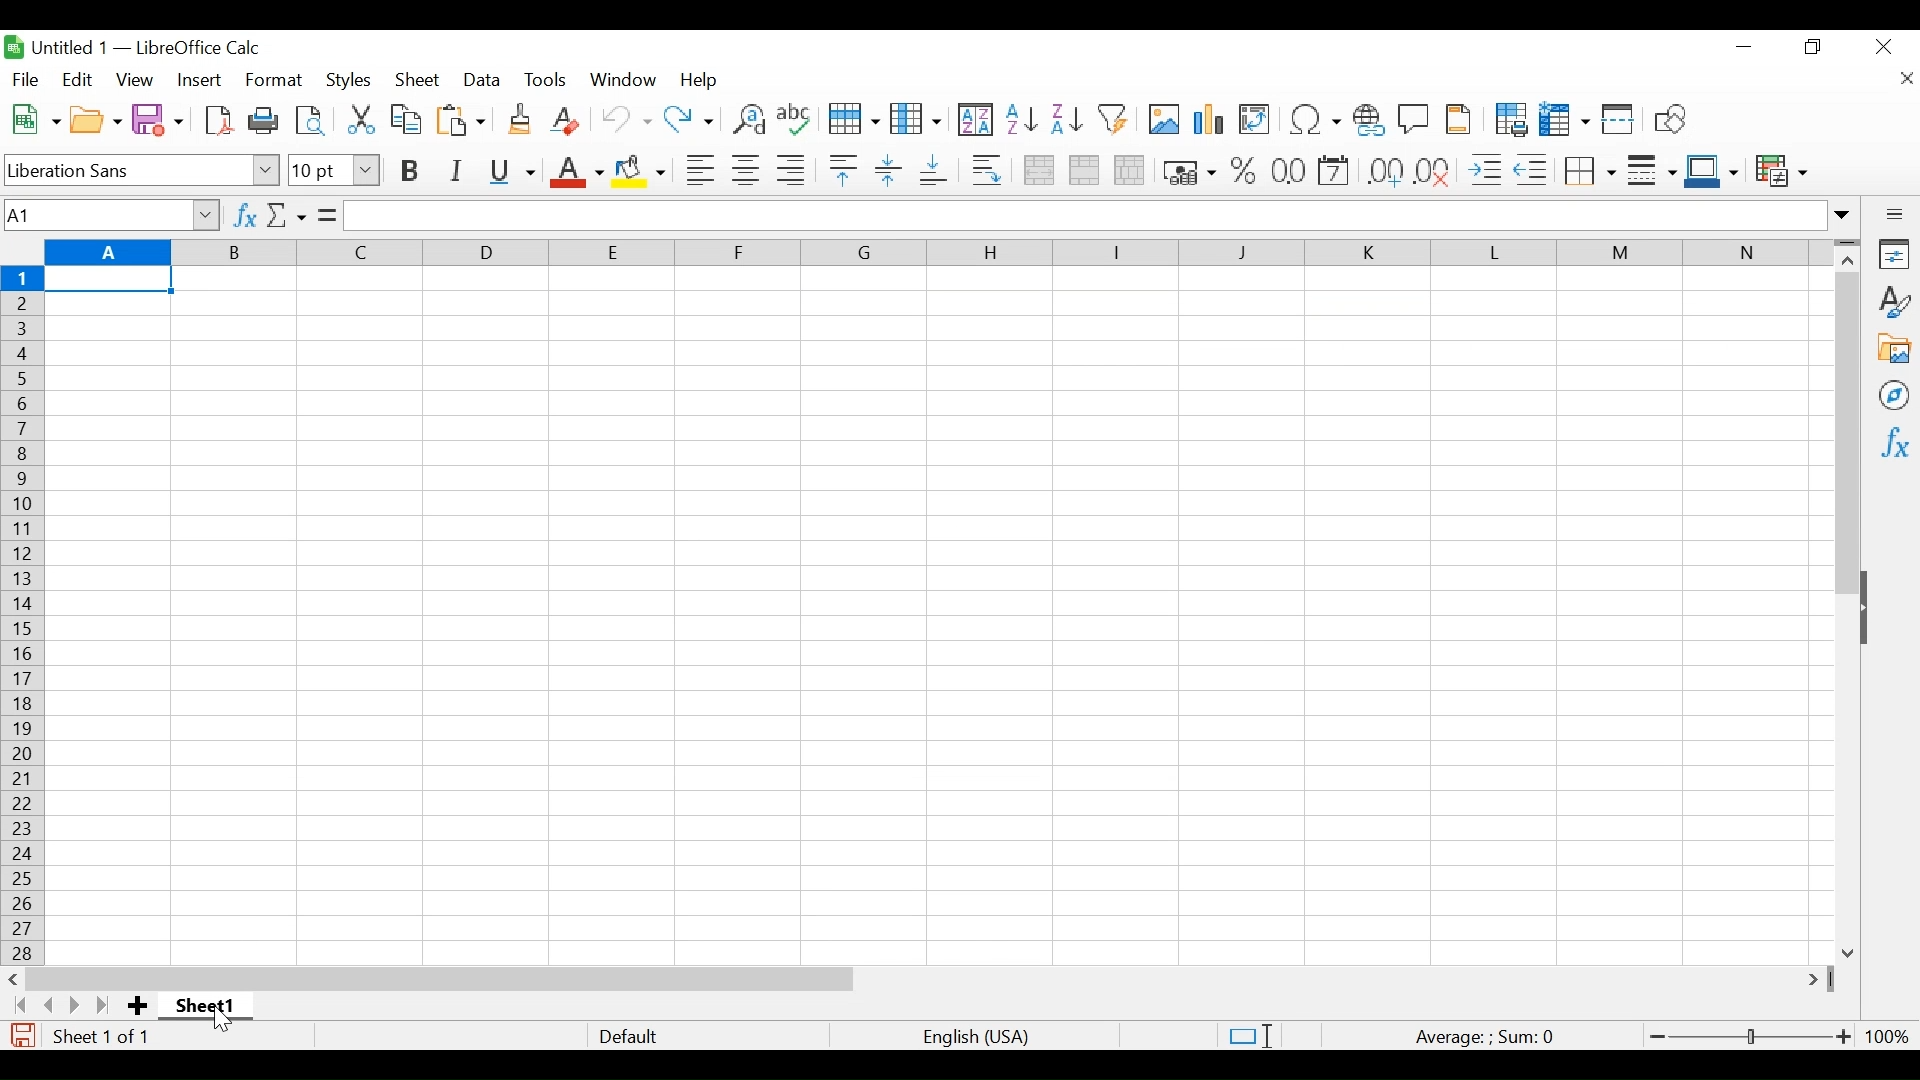  What do you see at coordinates (483, 80) in the screenshot?
I see `Data` at bounding box center [483, 80].